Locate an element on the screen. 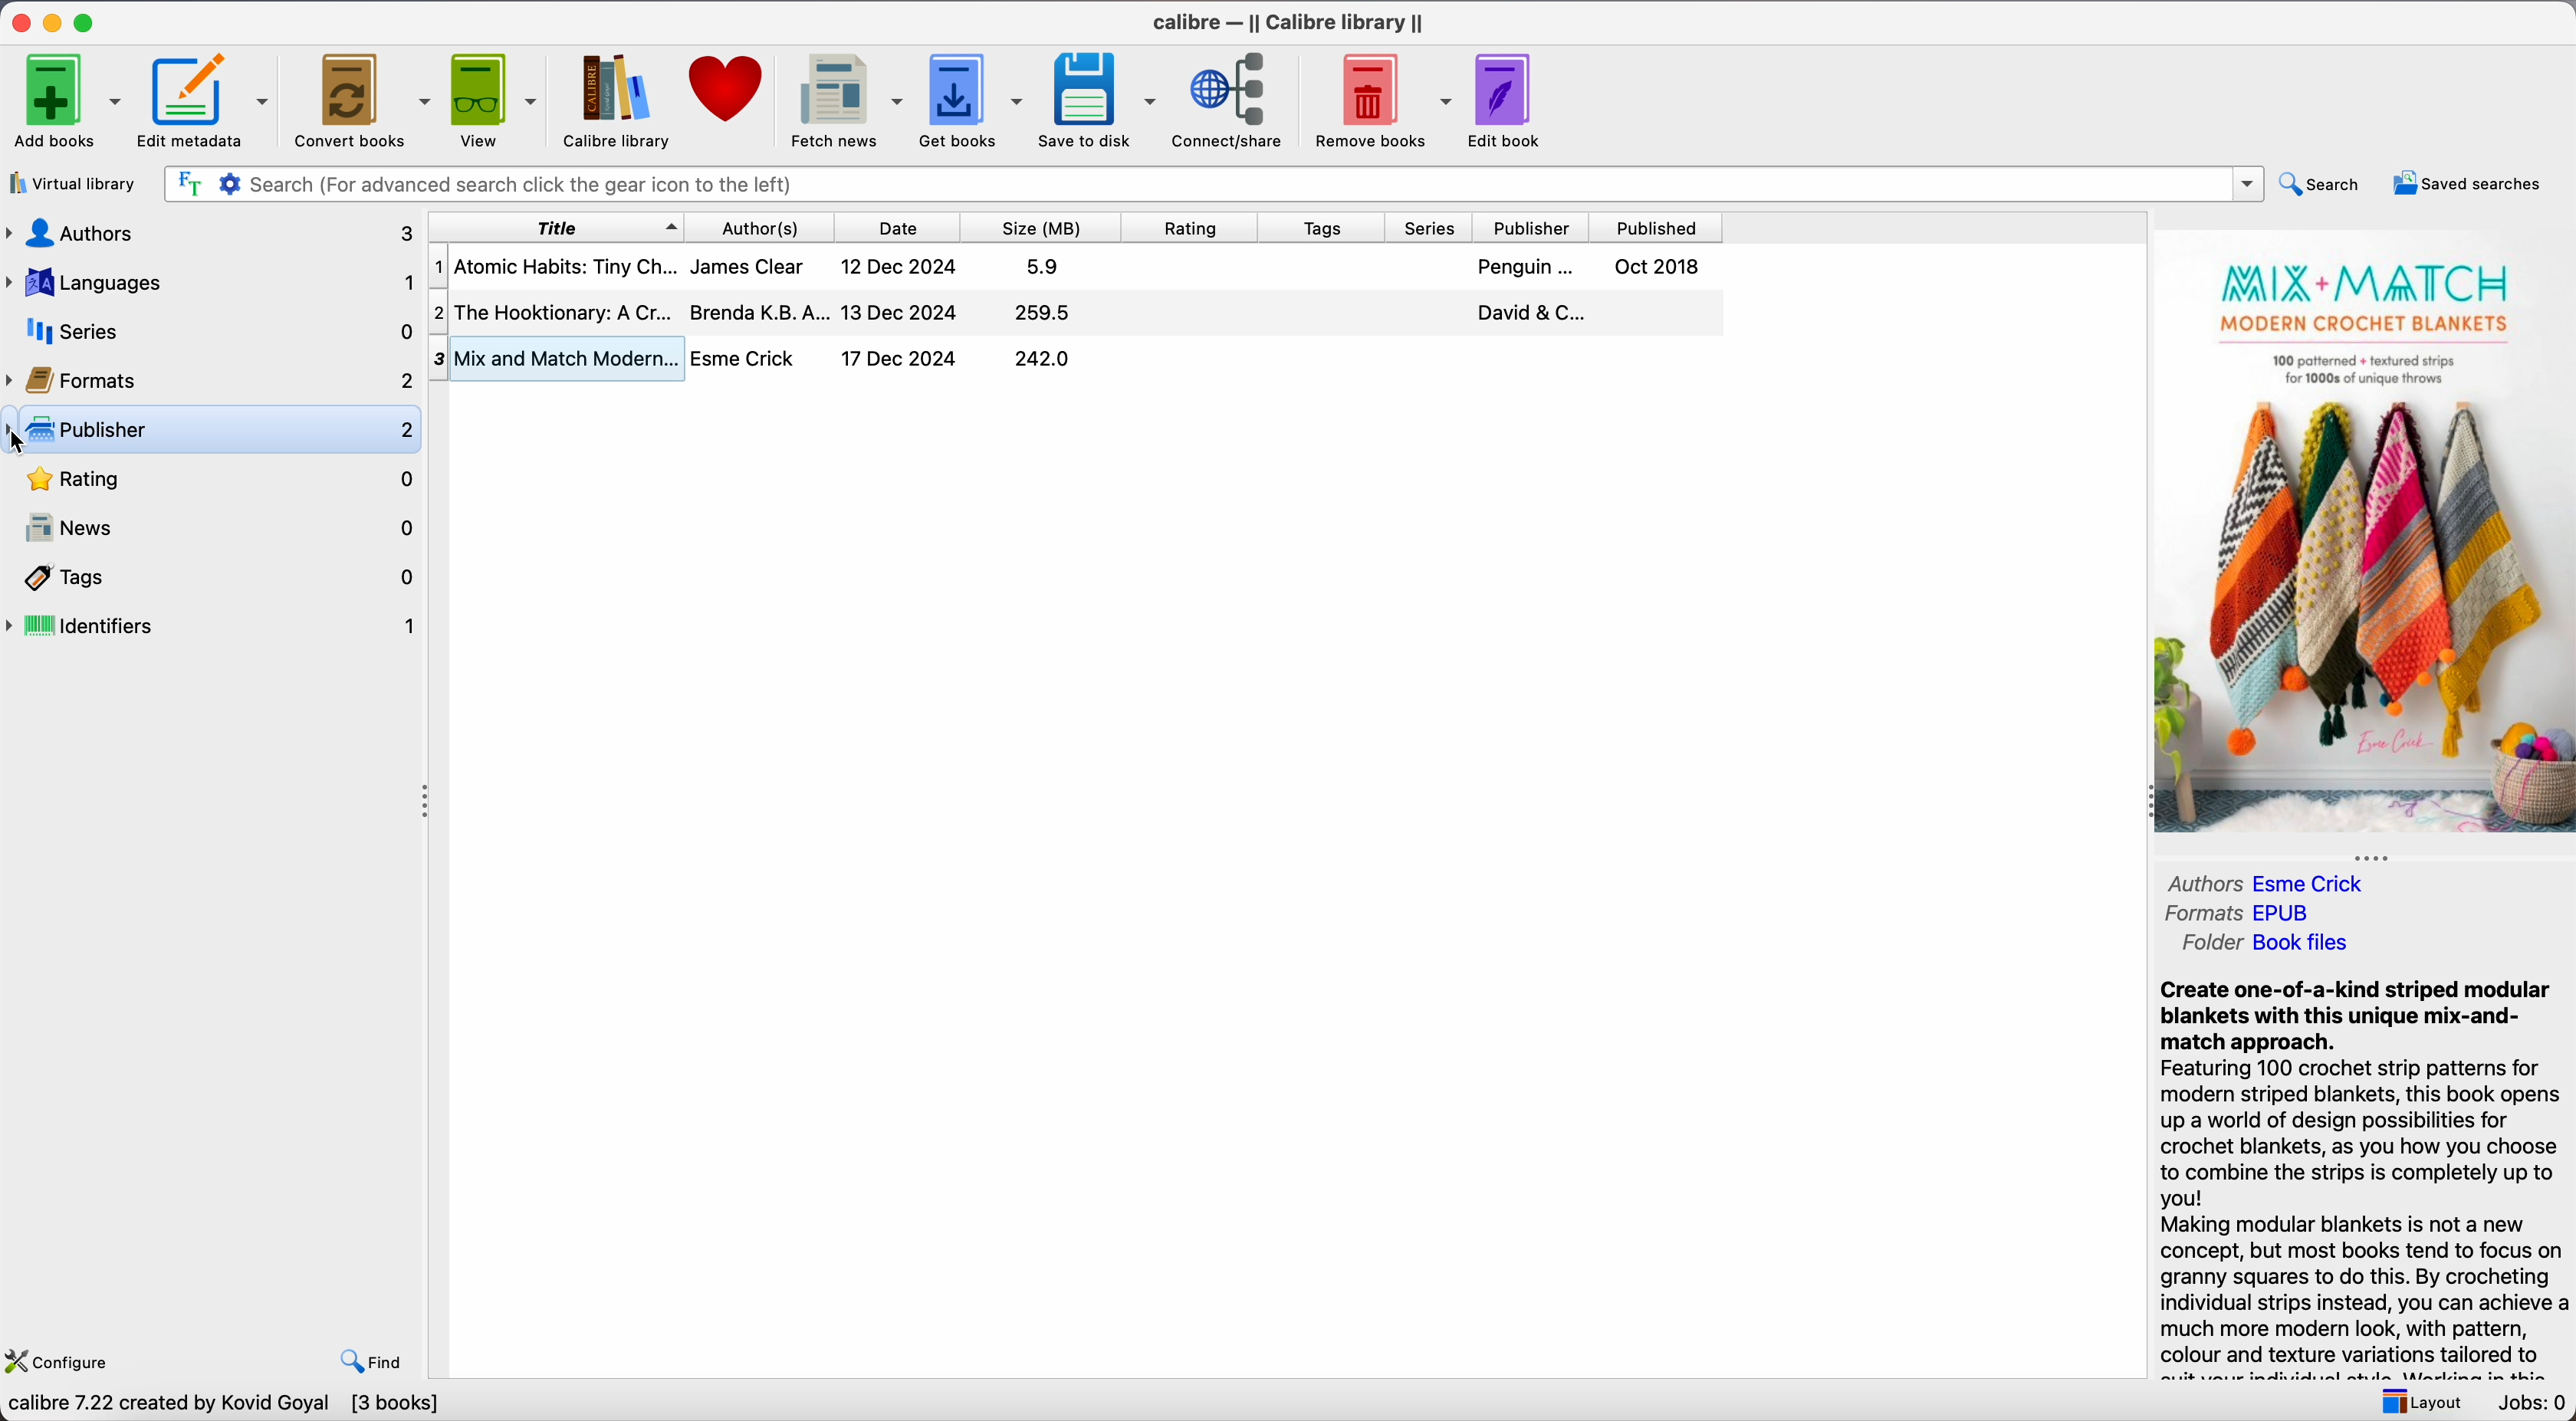  maximize is located at coordinates (88, 21).